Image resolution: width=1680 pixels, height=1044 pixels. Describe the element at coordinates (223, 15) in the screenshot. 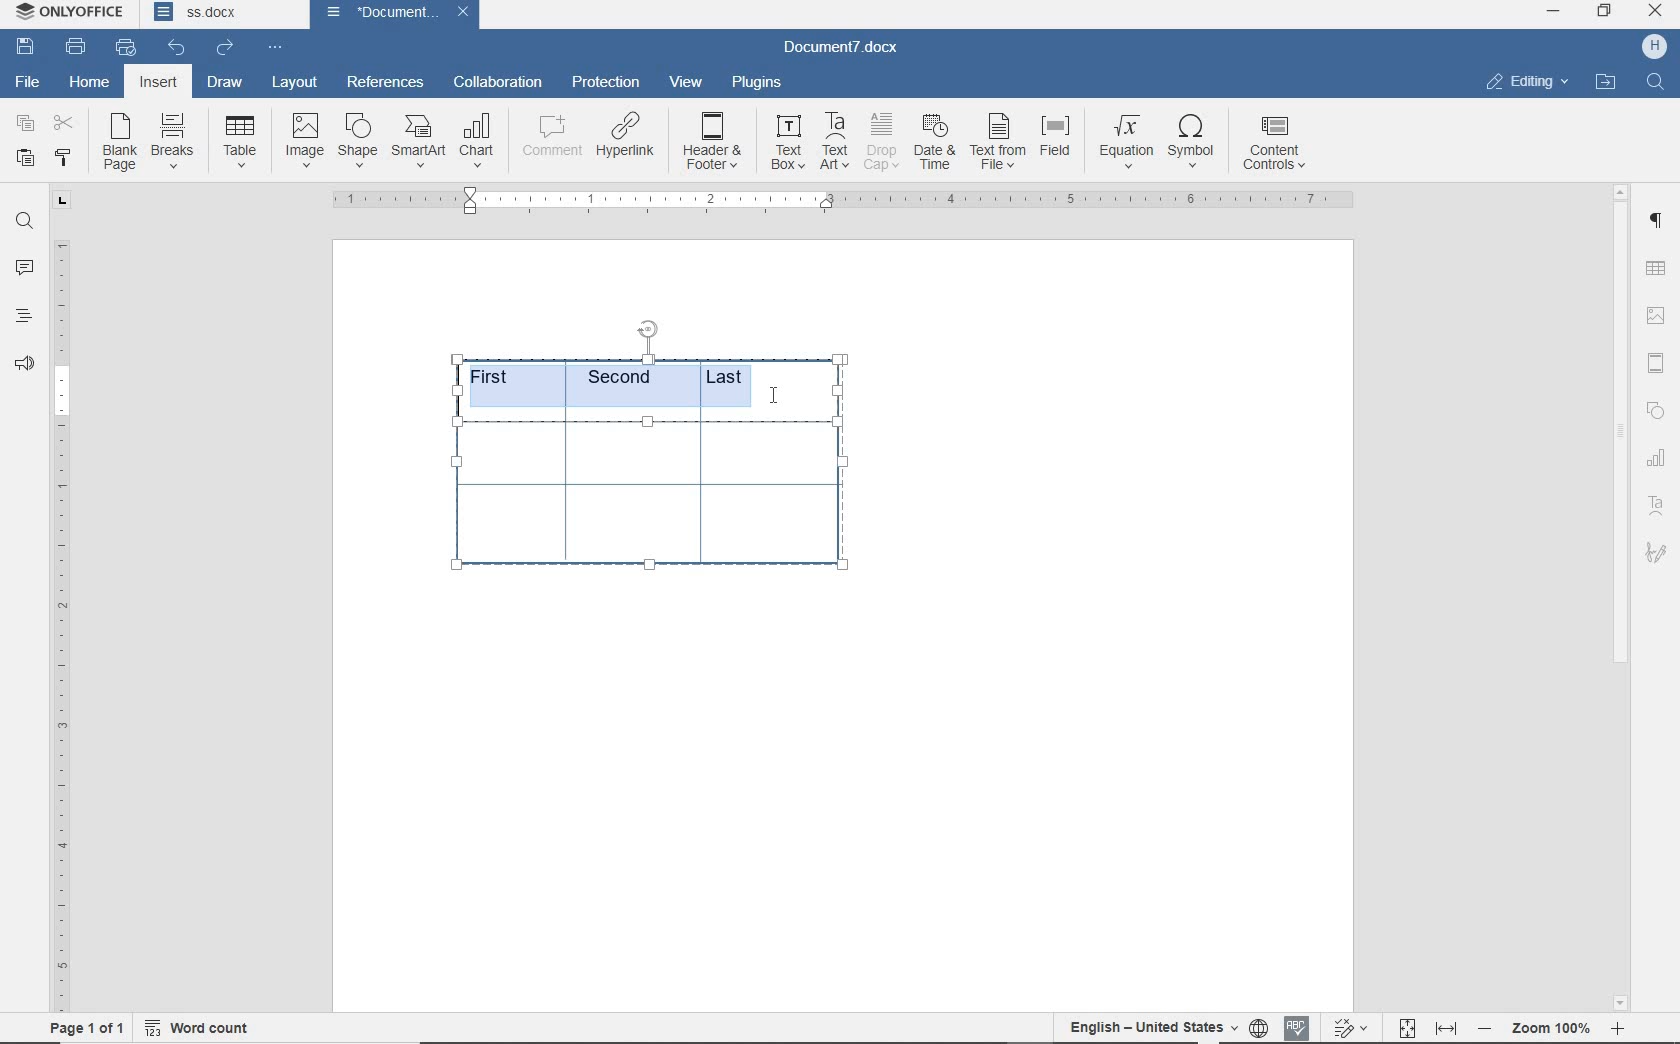

I see `document names` at that location.